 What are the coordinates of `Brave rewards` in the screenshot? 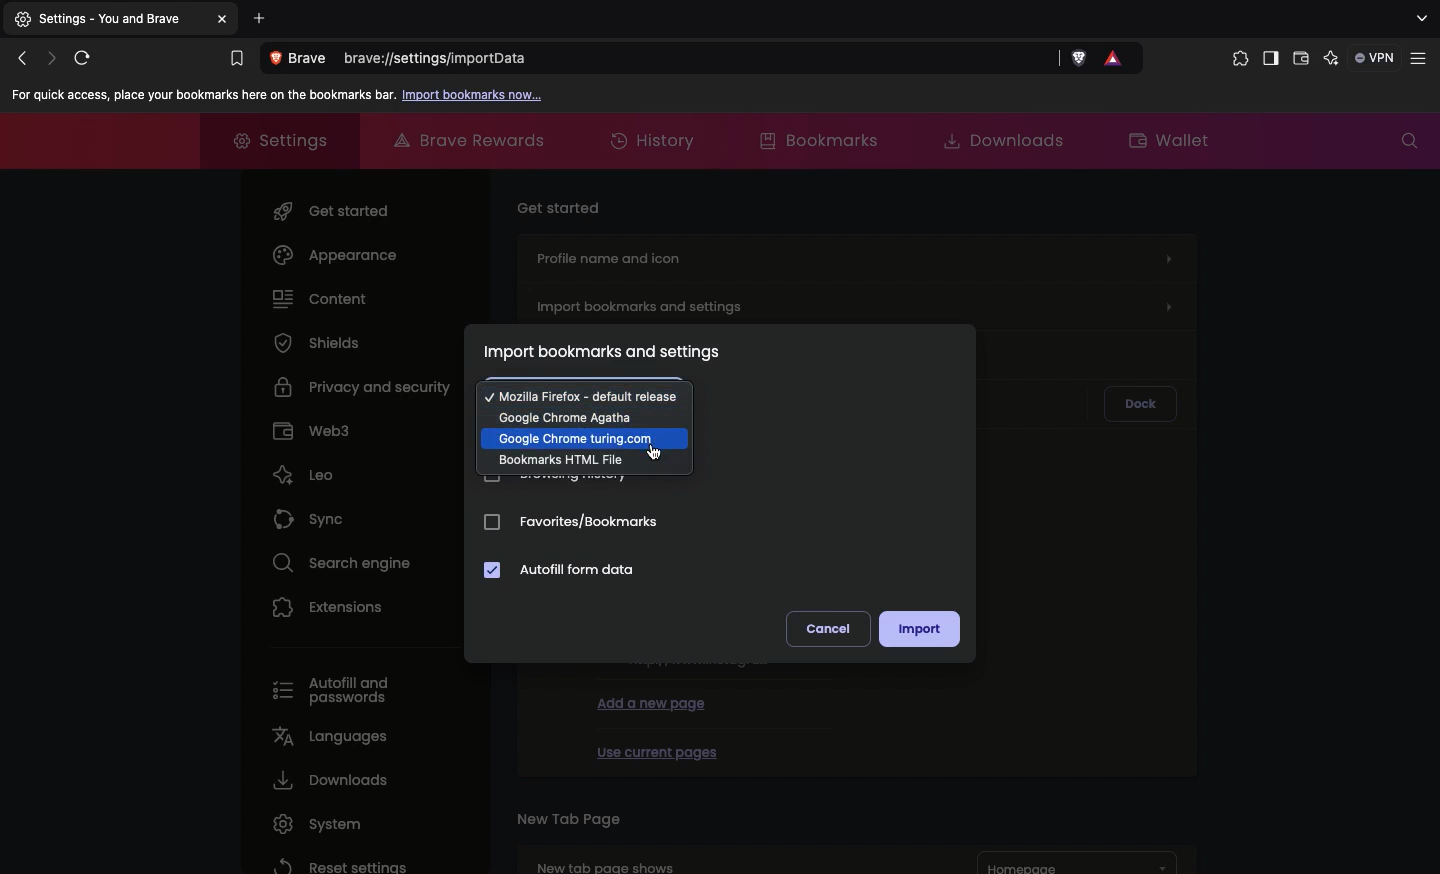 It's located at (472, 140).